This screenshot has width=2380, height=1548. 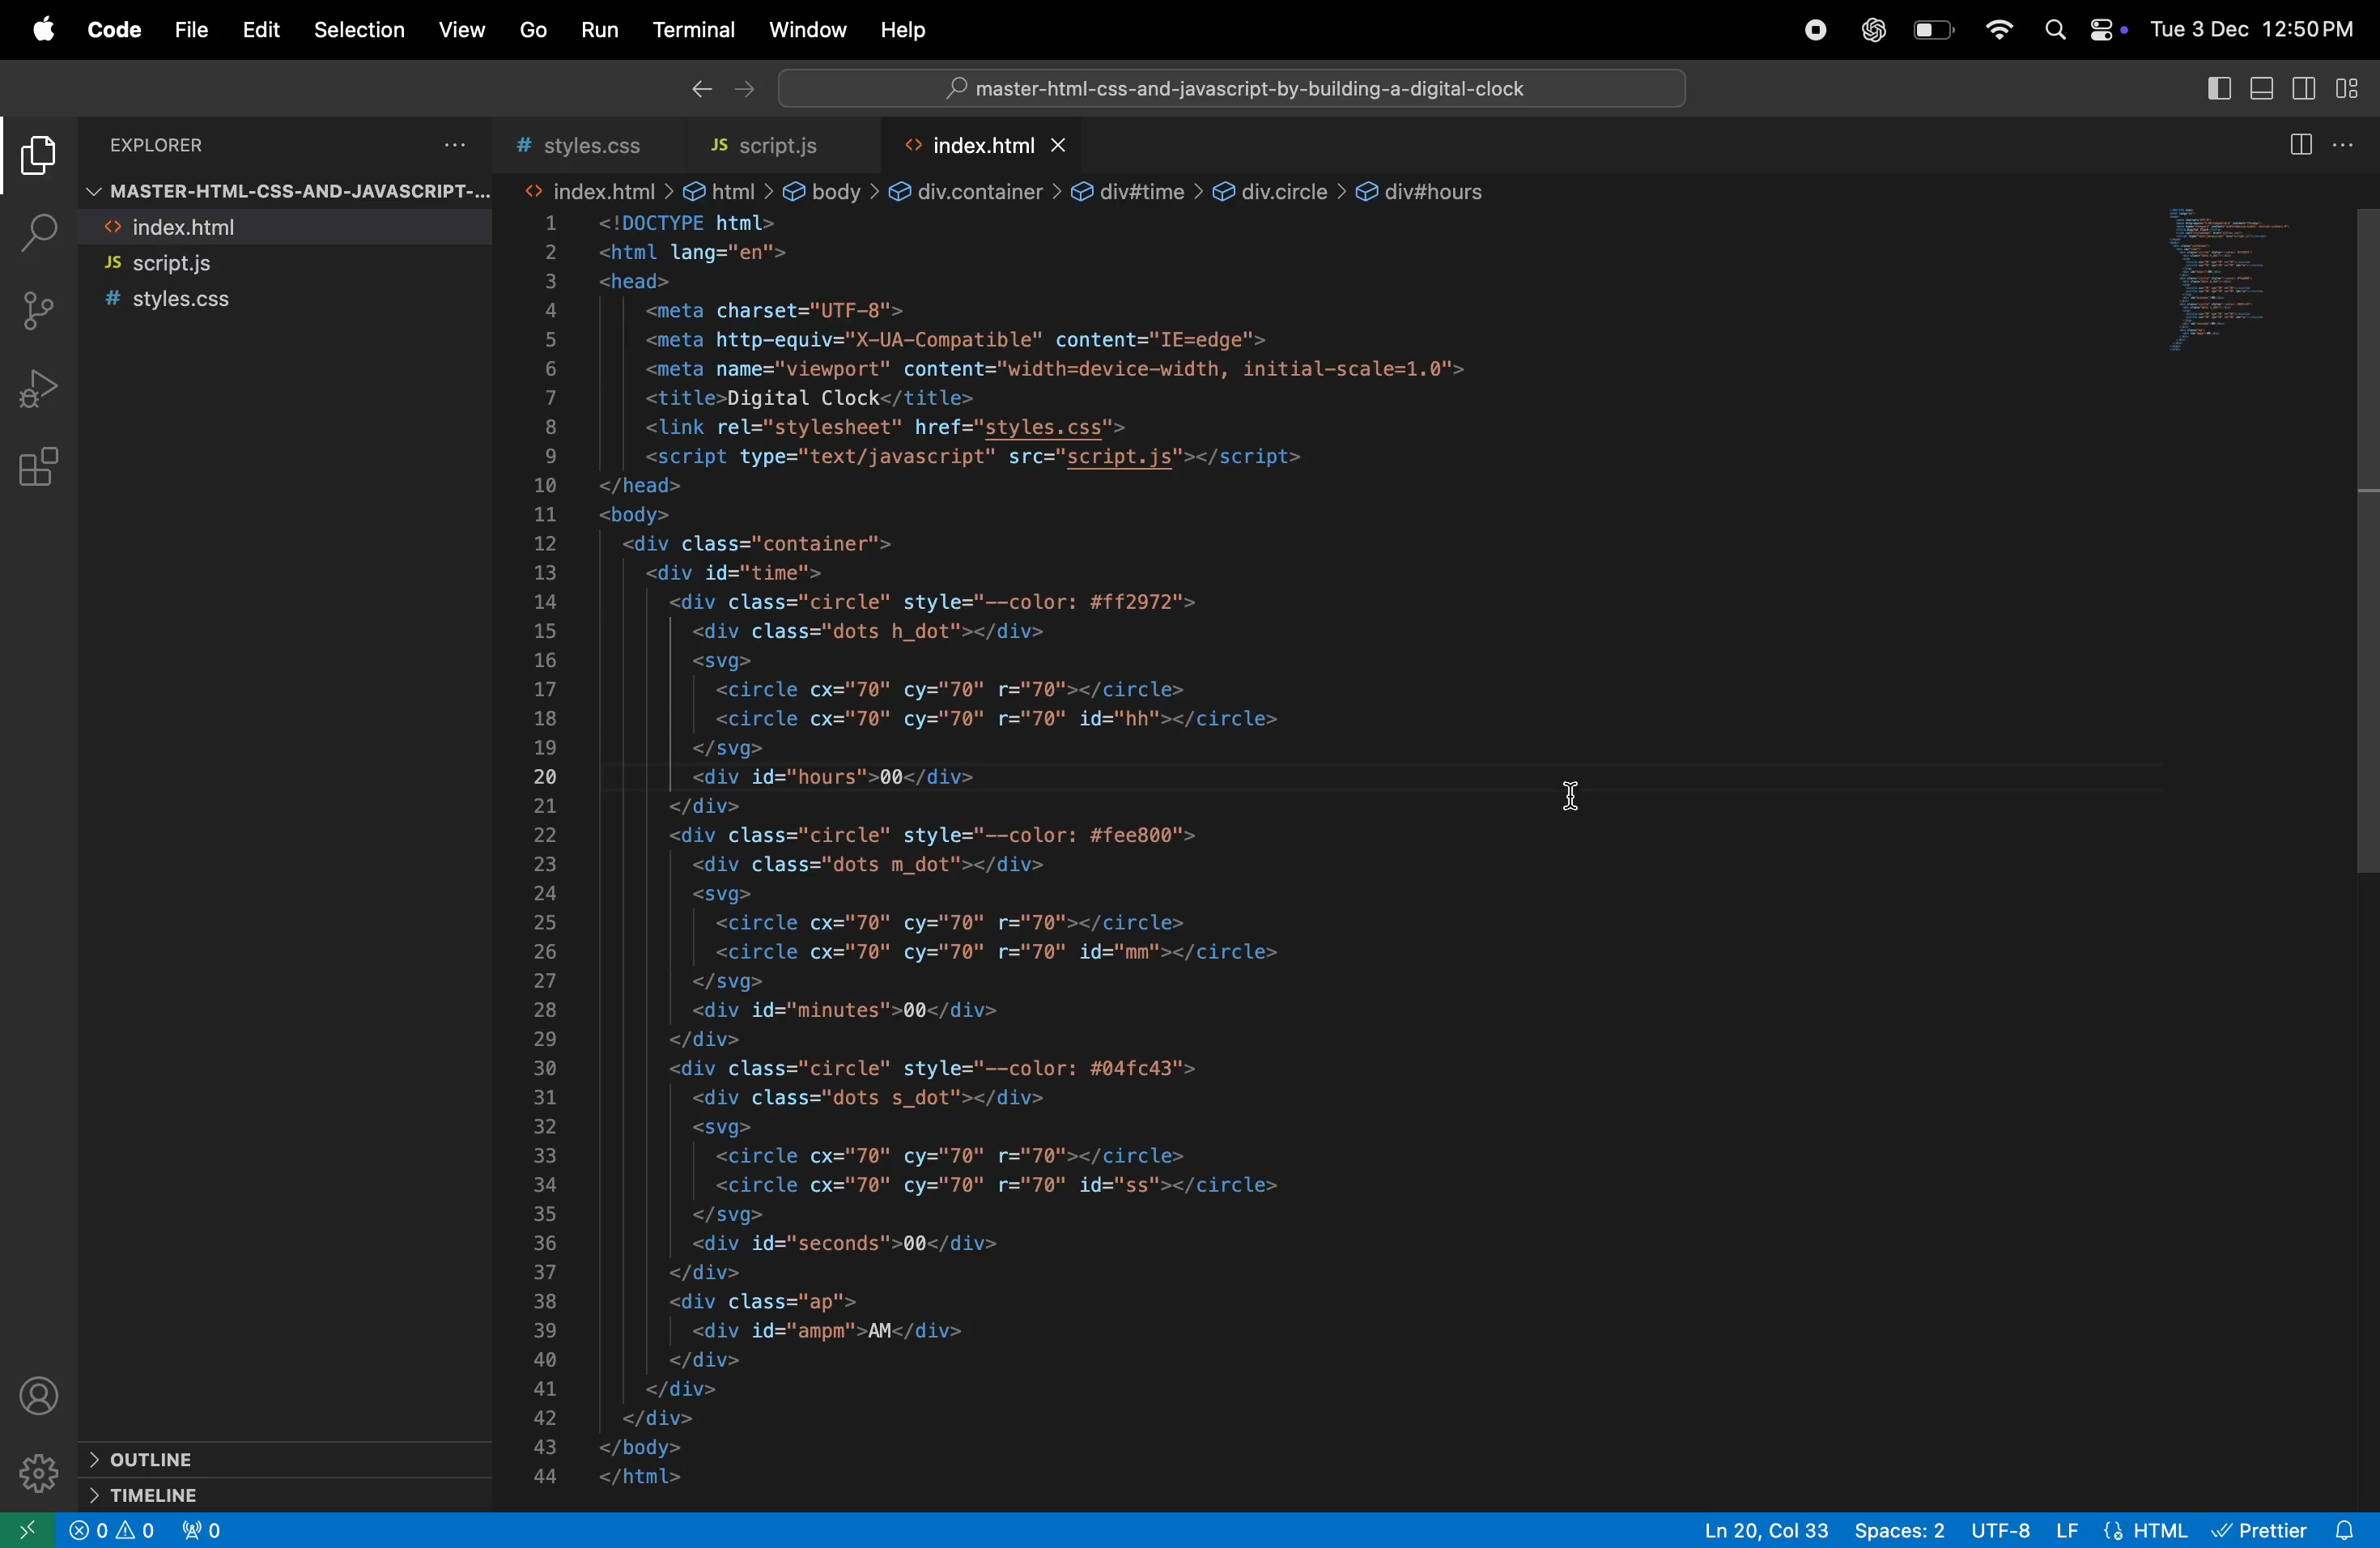 What do you see at coordinates (596, 30) in the screenshot?
I see `run` at bounding box center [596, 30].